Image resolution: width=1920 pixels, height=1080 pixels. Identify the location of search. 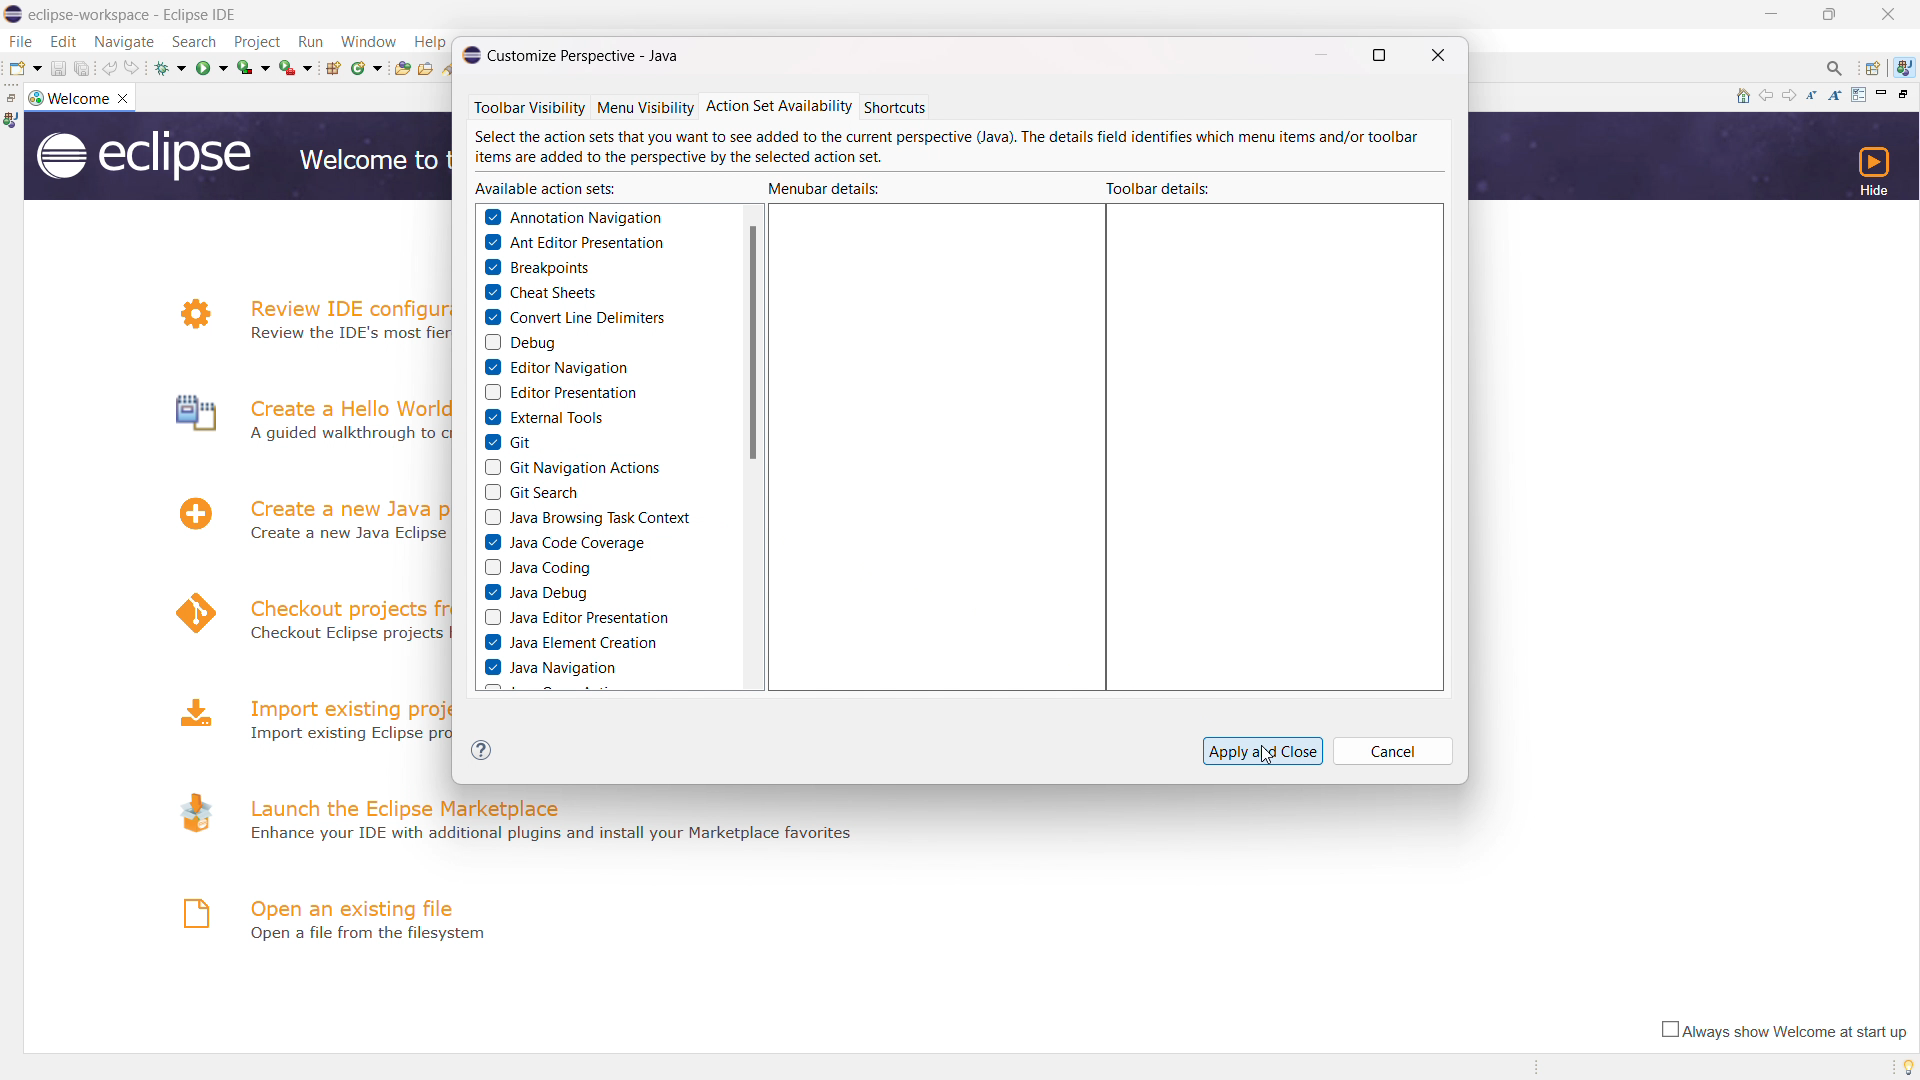
(196, 42).